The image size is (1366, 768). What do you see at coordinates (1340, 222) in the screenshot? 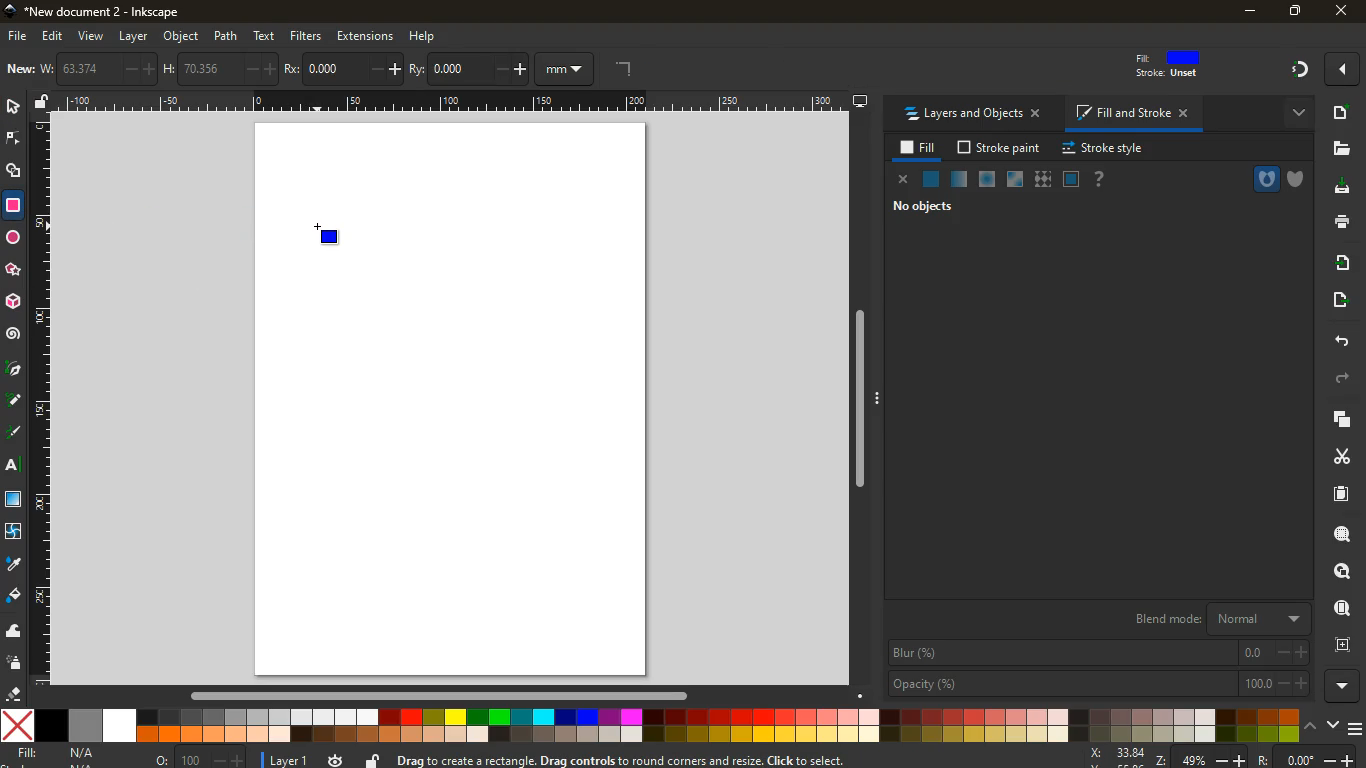
I see `print` at bounding box center [1340, 222].